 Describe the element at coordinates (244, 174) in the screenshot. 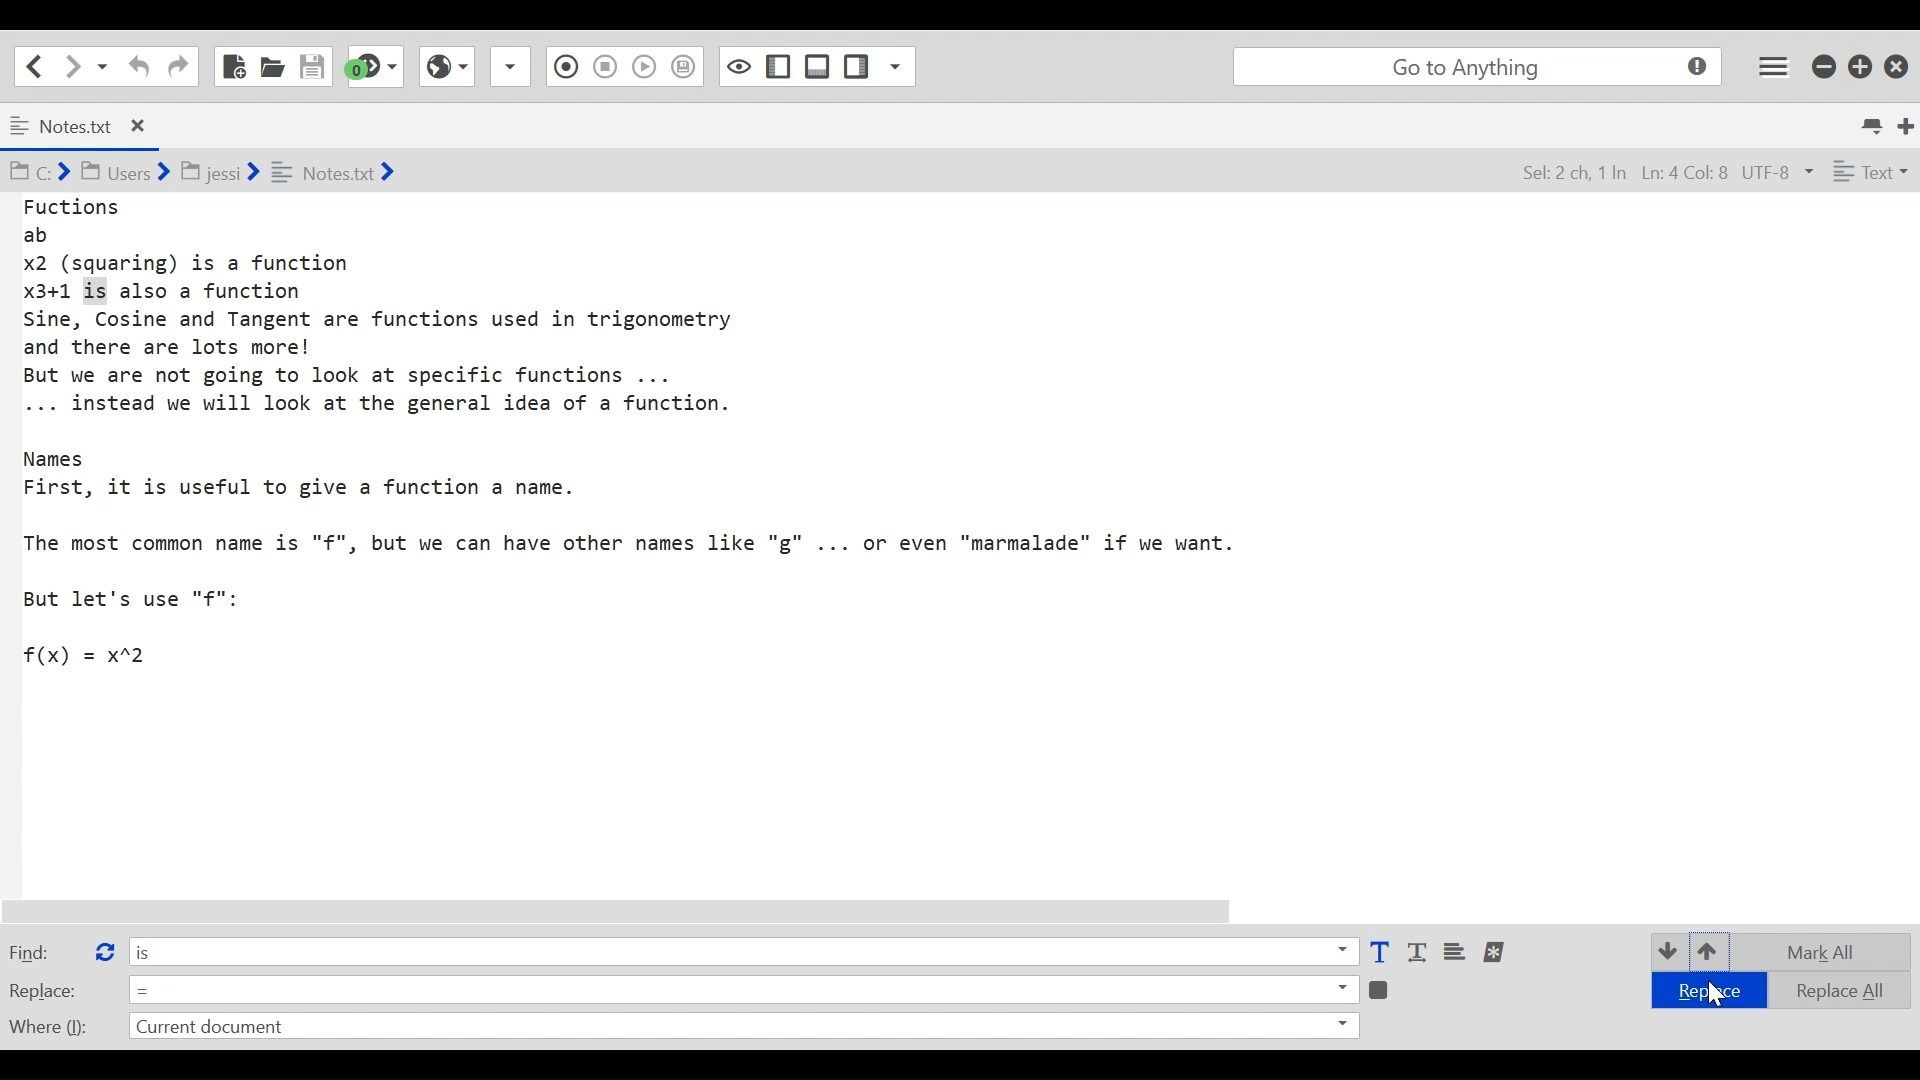

I see `Cd BY Users ¥ BJ jessi ¥ = Notesixt &` at that location.